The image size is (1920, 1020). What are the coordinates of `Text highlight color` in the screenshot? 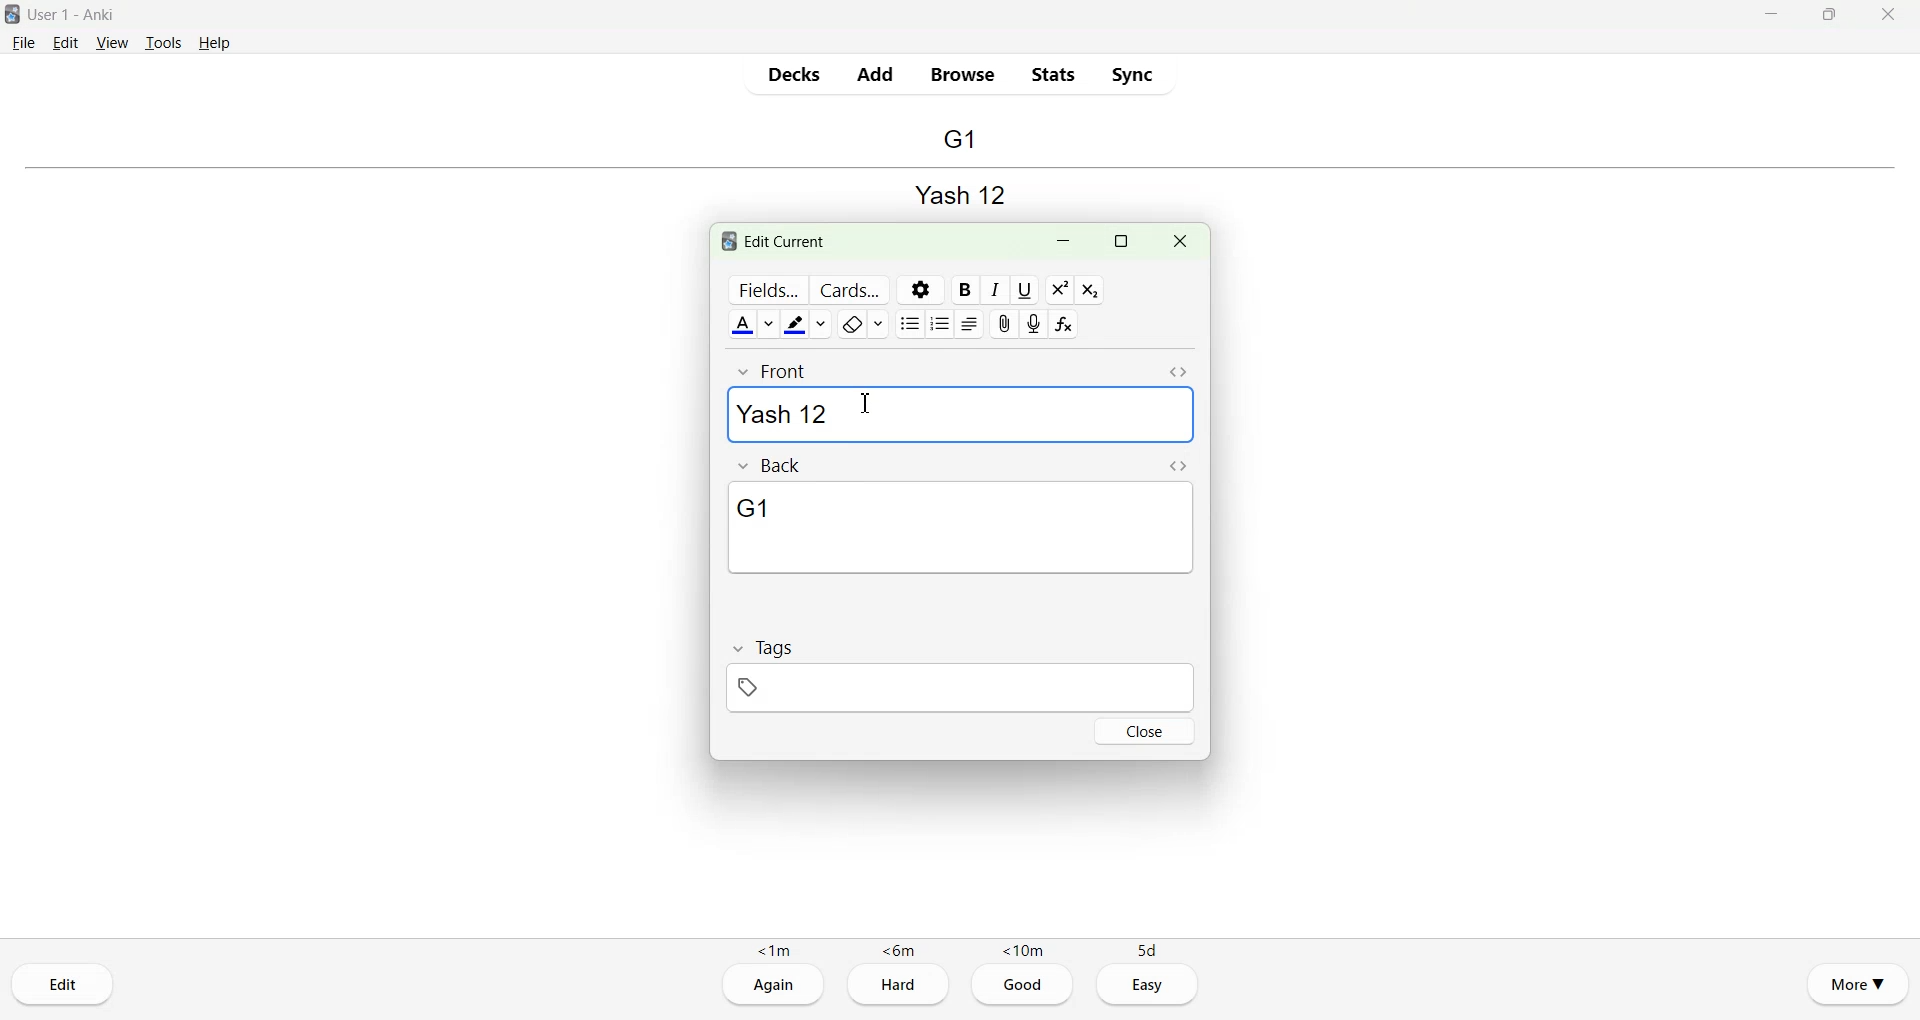 It's located at (796, 325).